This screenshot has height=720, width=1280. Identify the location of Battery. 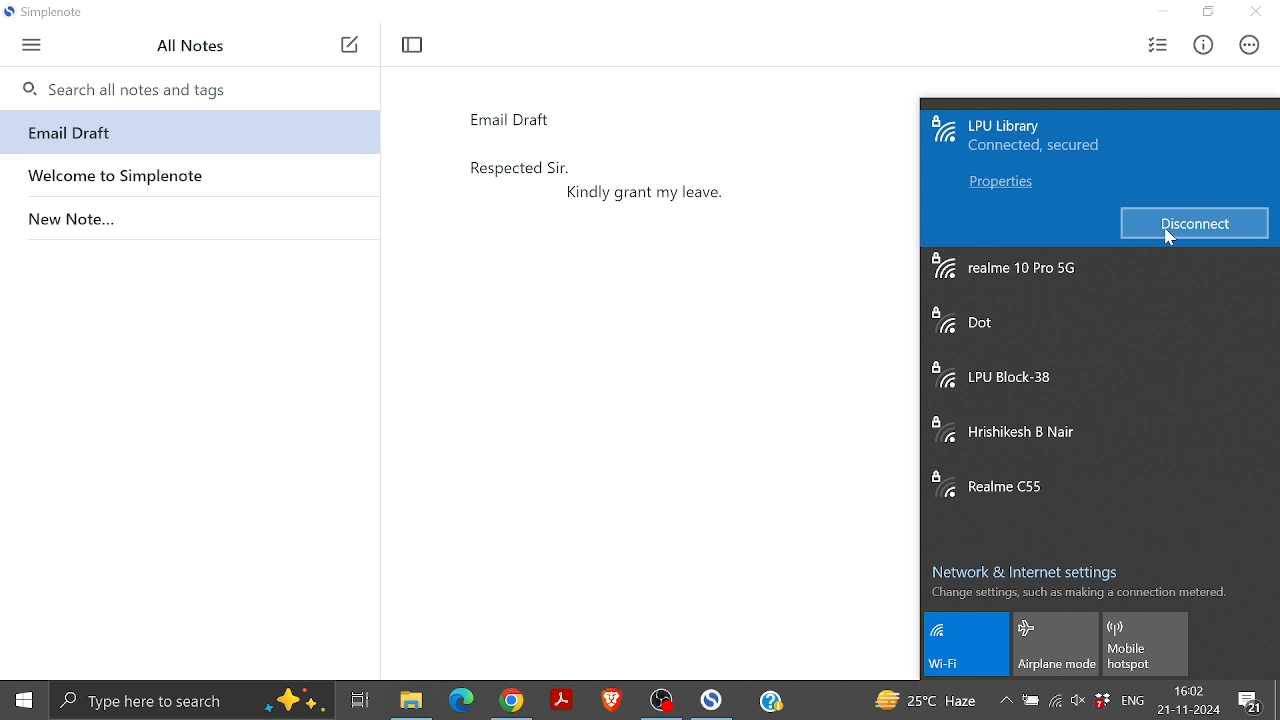
(1032, 703).